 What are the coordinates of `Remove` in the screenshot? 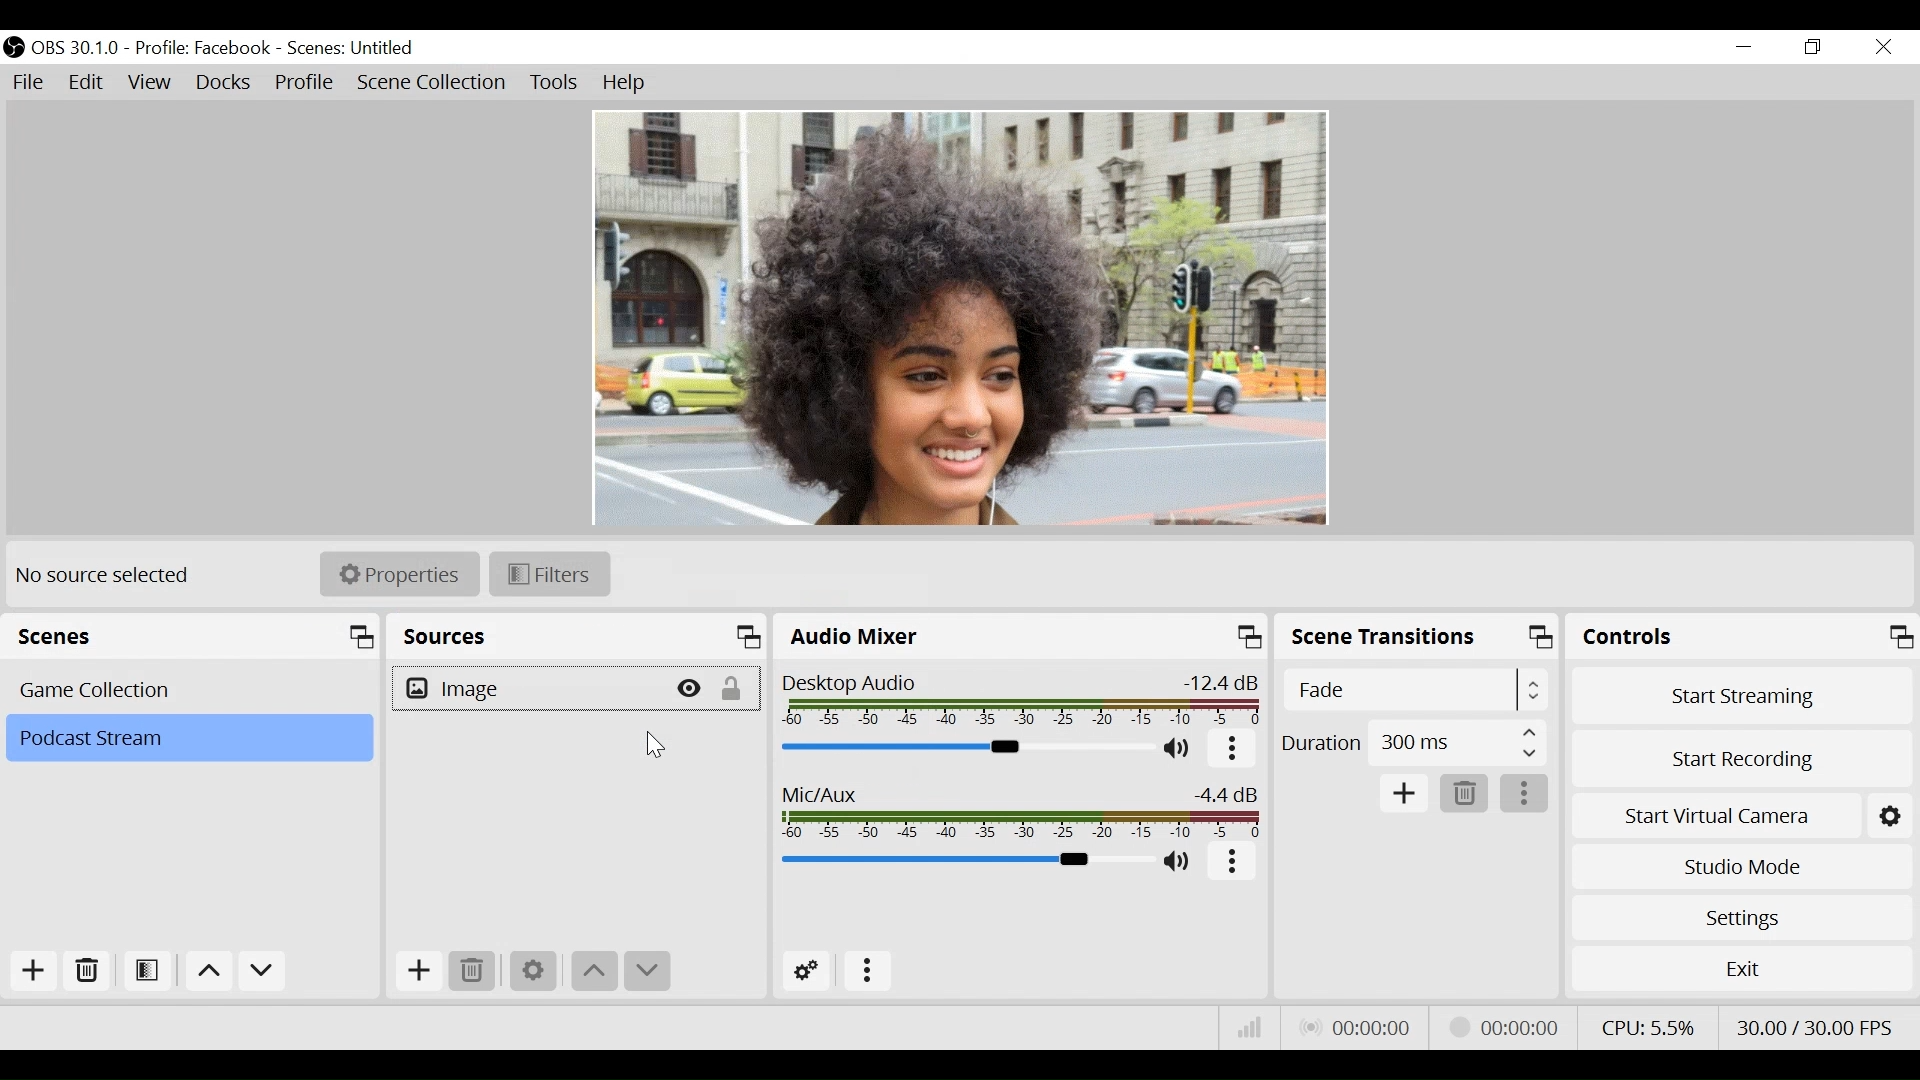 It's located at (472, 971).